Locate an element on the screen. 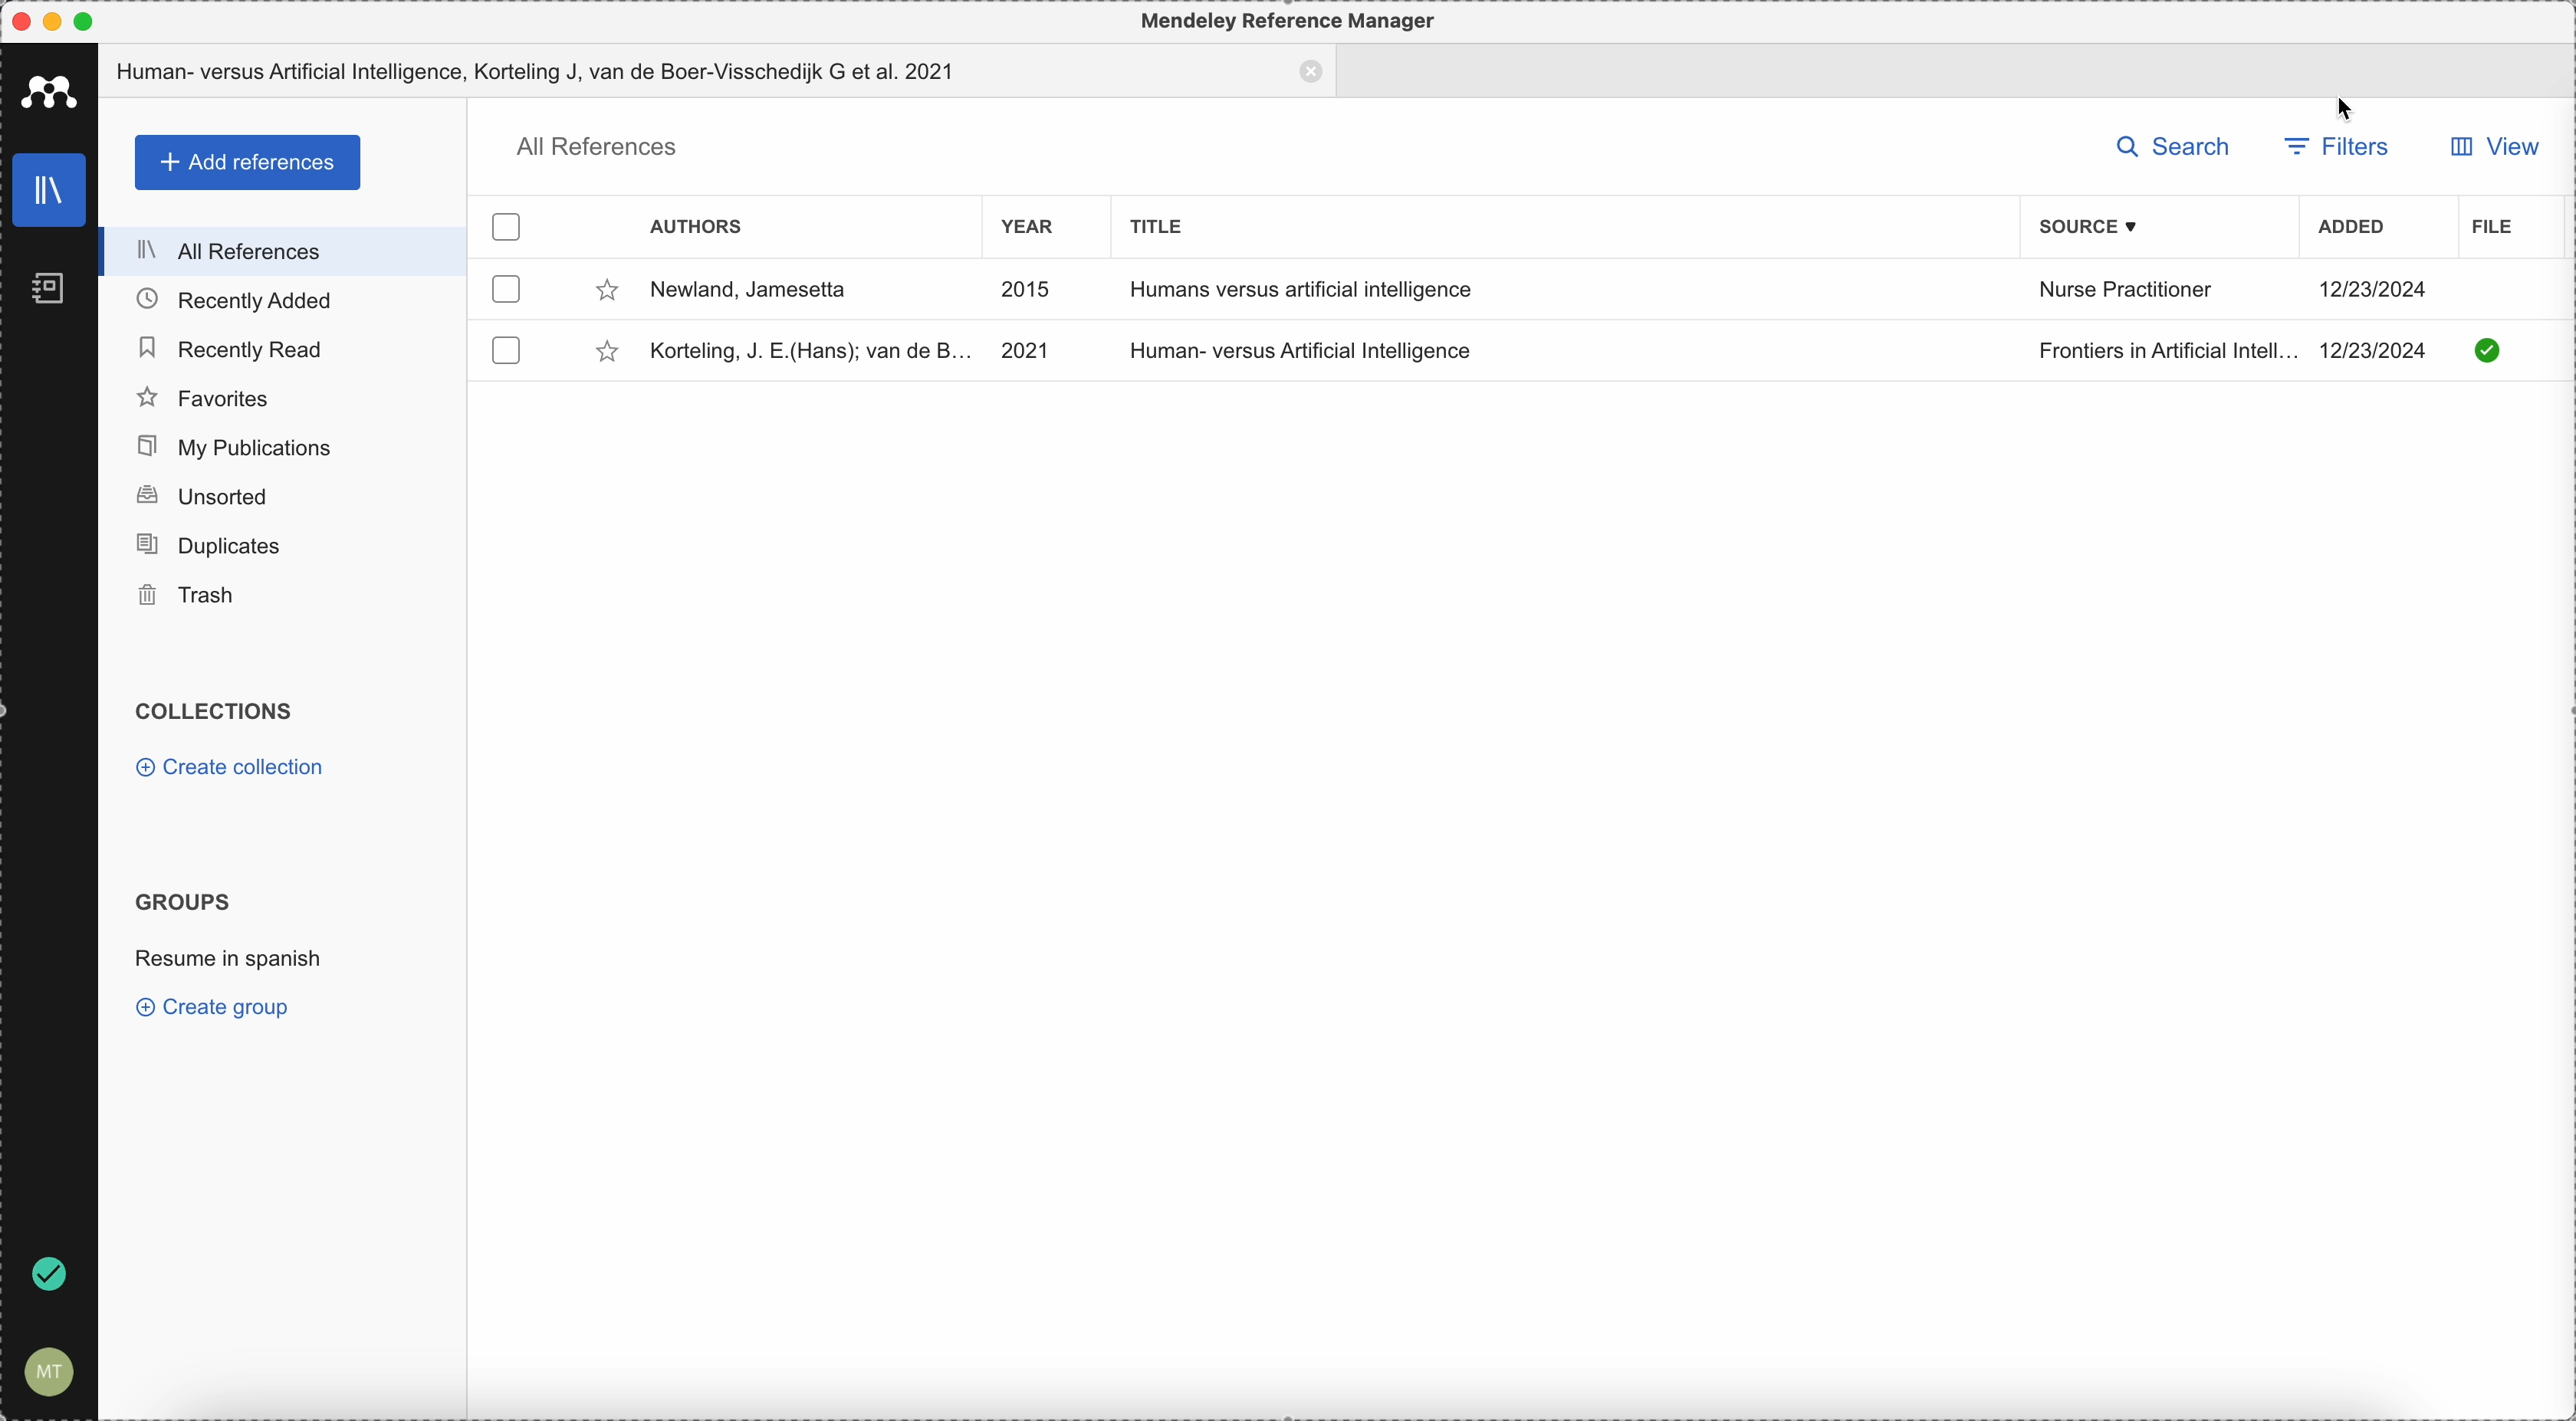 This screenshot has height=1421, width=2576. authors is located at coordinates (699, 225).